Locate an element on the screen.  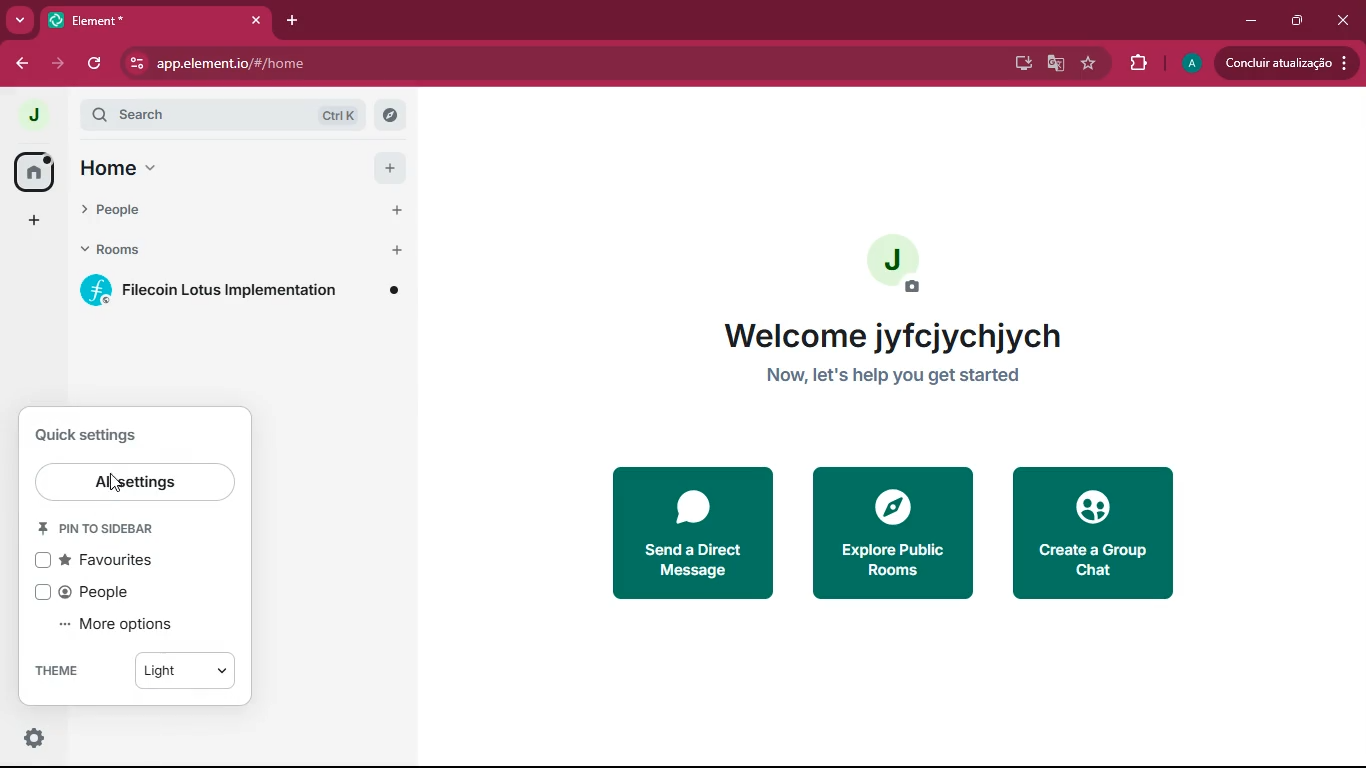
close is located at coordinates (256, 19).